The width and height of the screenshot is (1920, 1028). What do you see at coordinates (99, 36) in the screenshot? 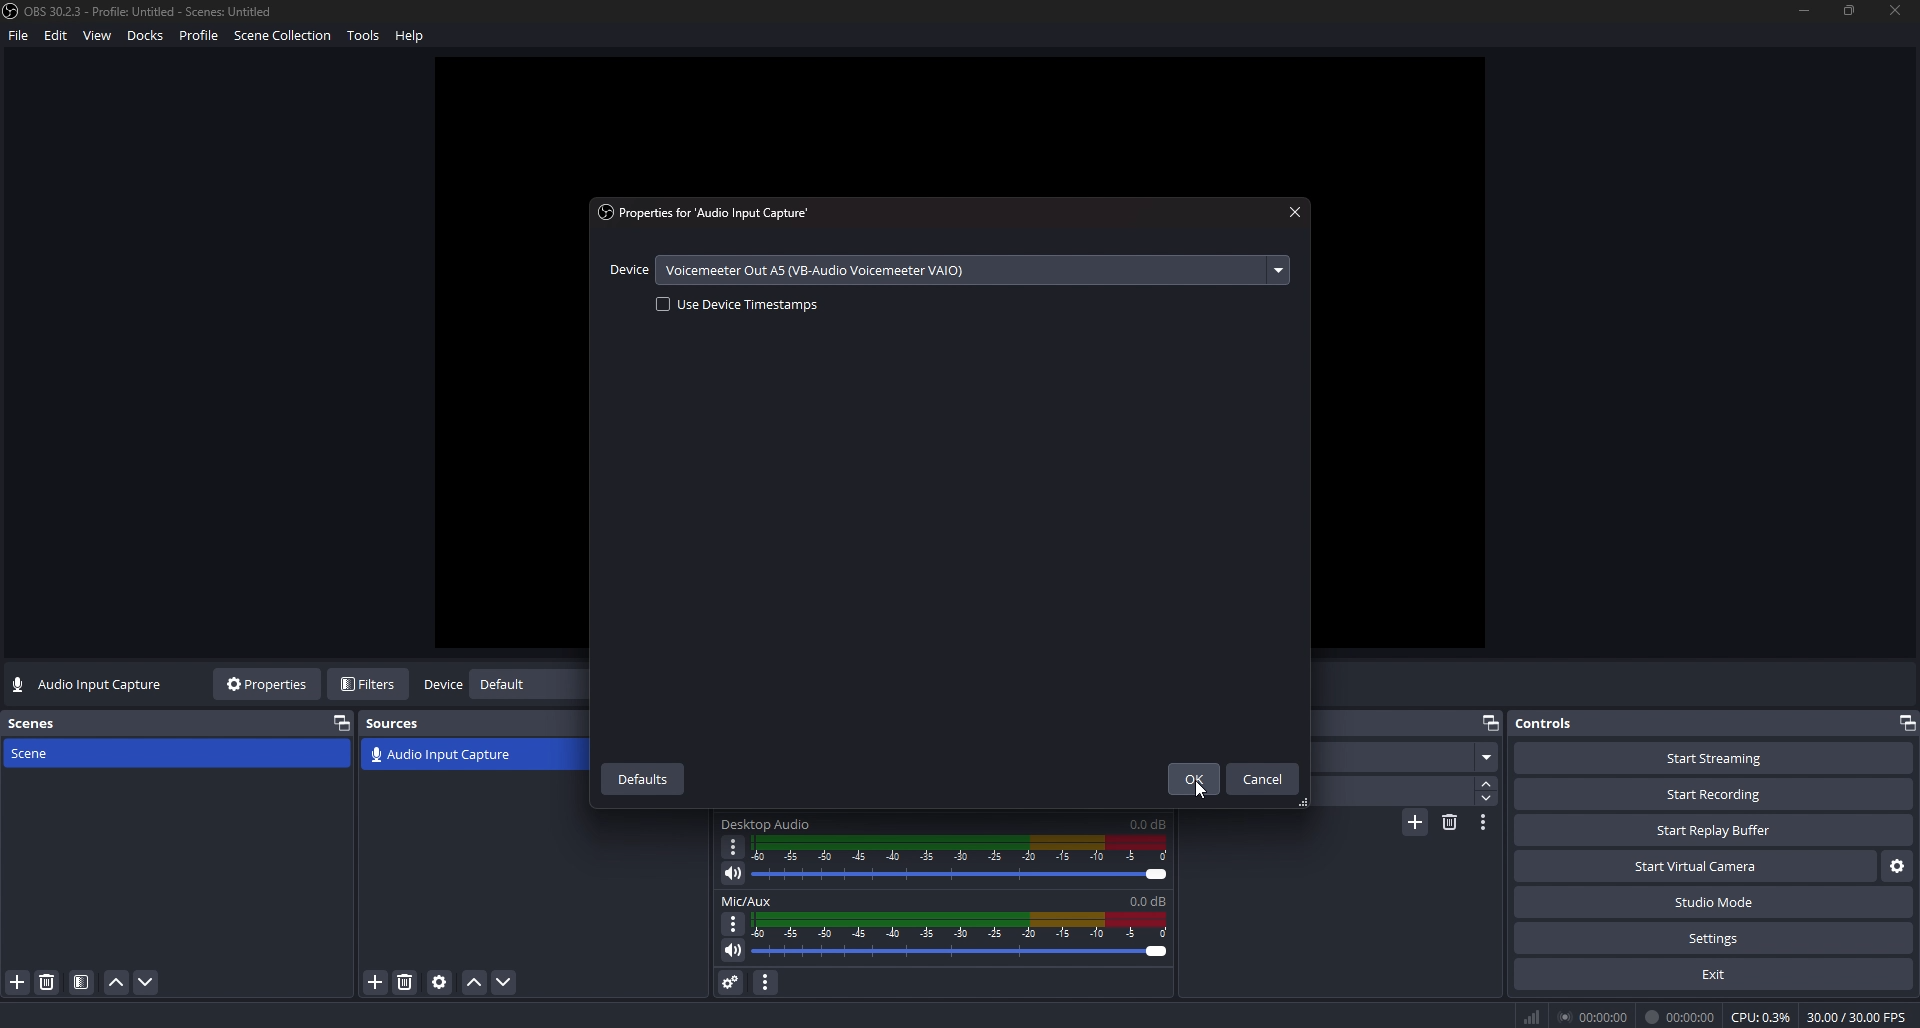
I see `View` at bounding box center [99, 36].